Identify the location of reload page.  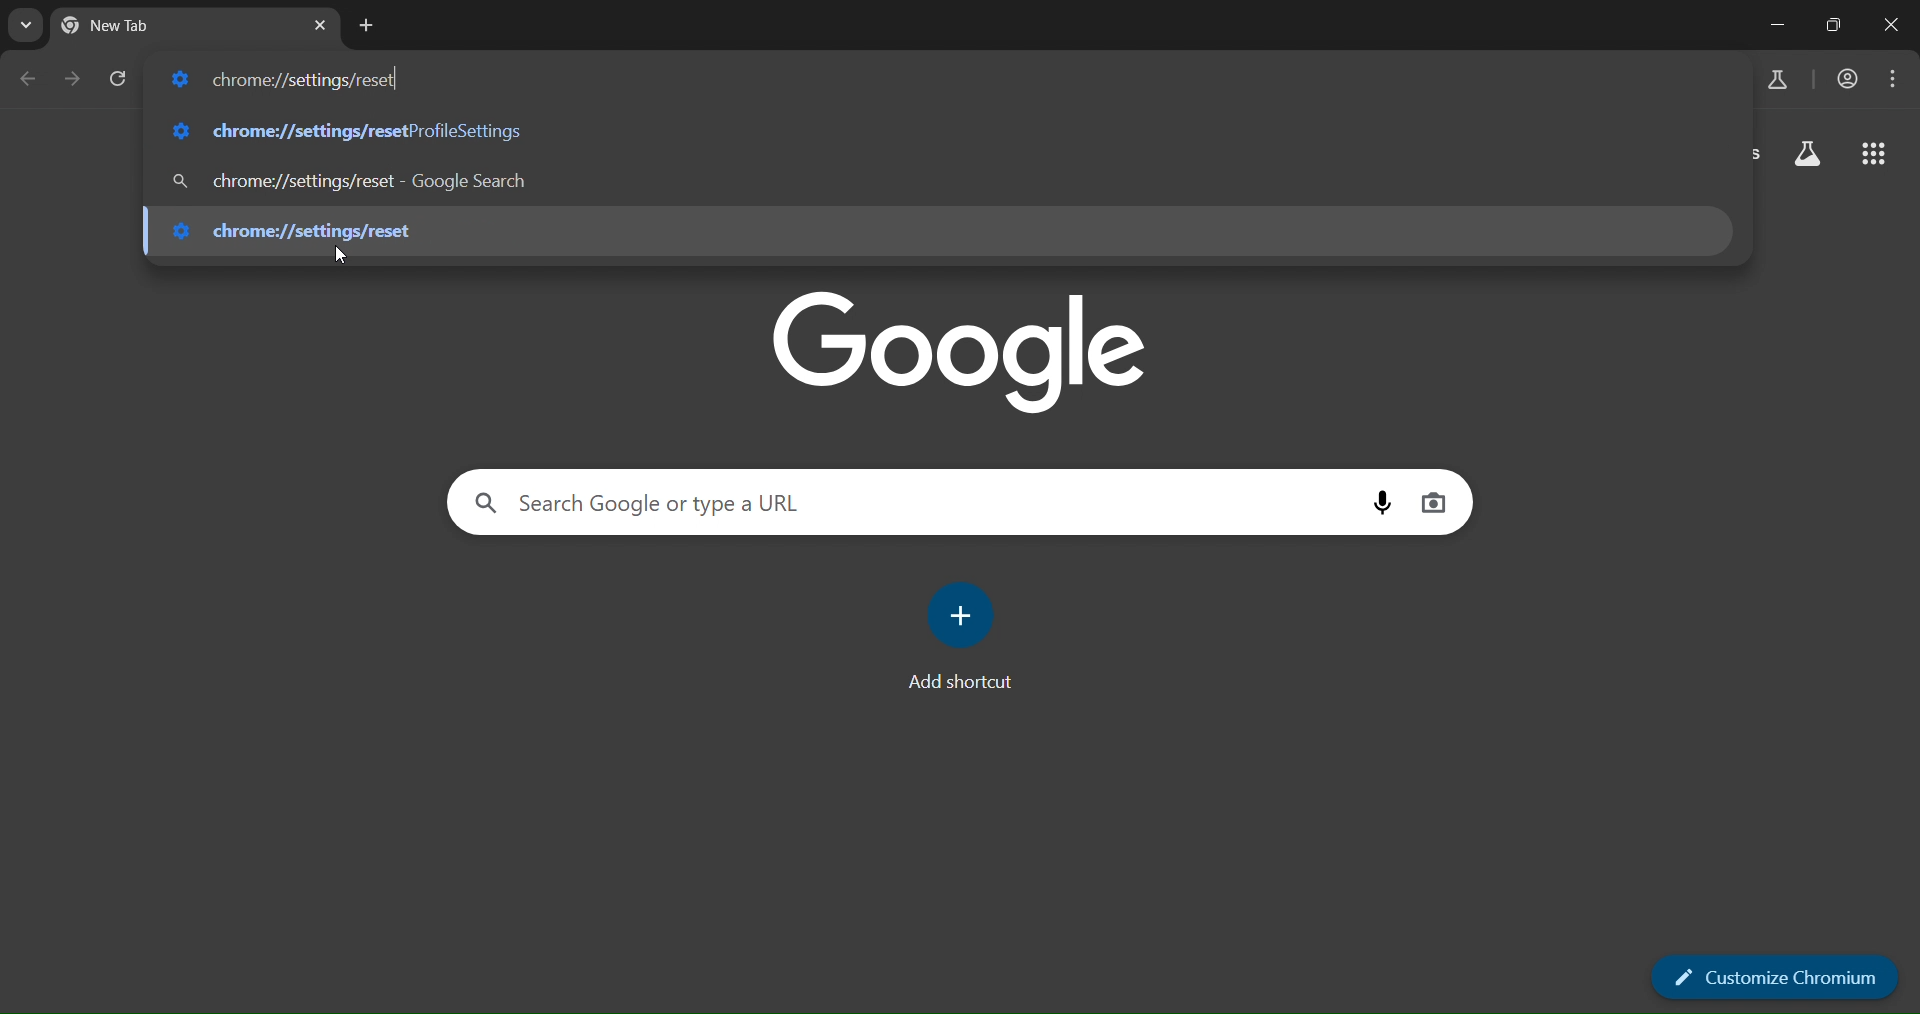
(118, 76).